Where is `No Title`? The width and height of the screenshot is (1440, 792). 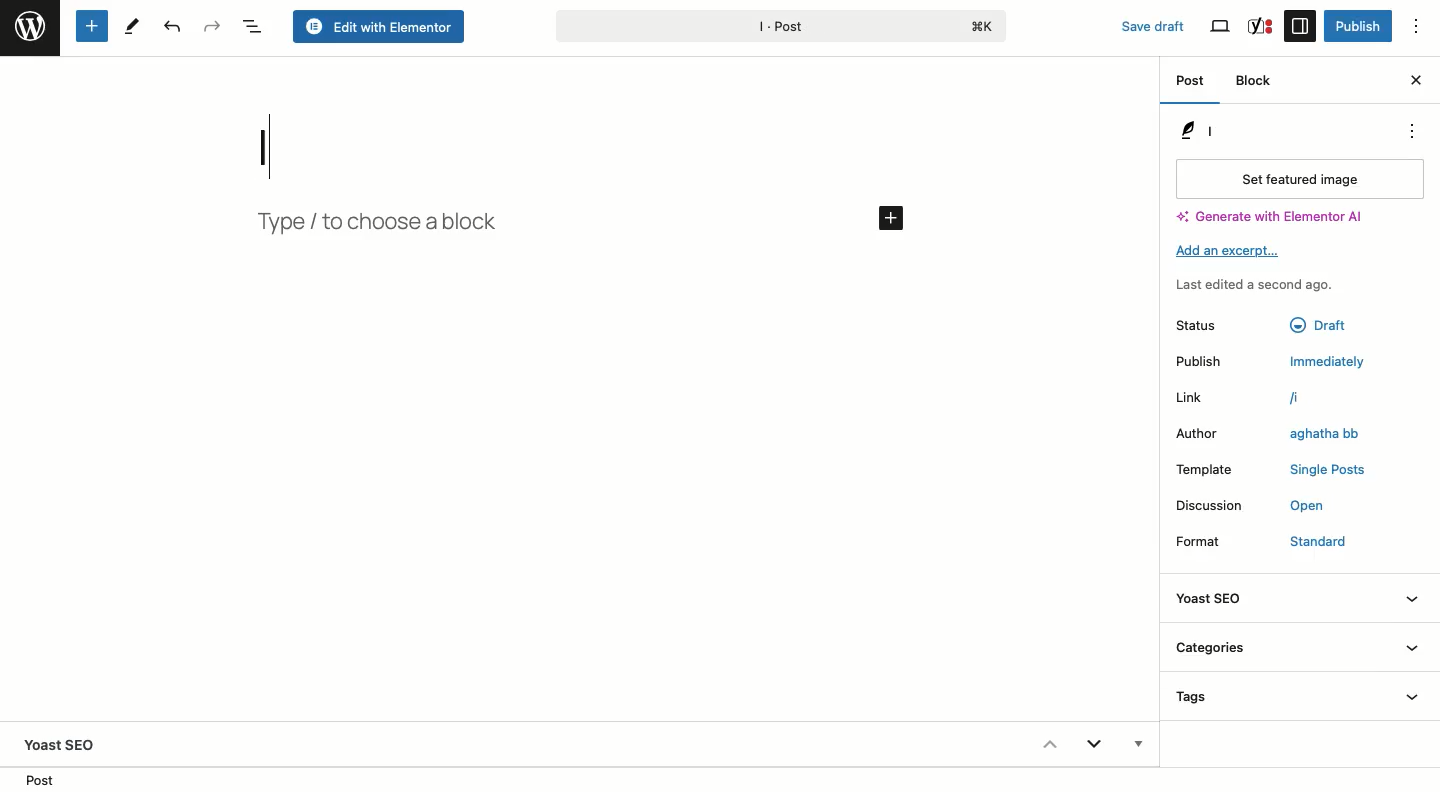
No Title is located at coordinates (1214, 130).